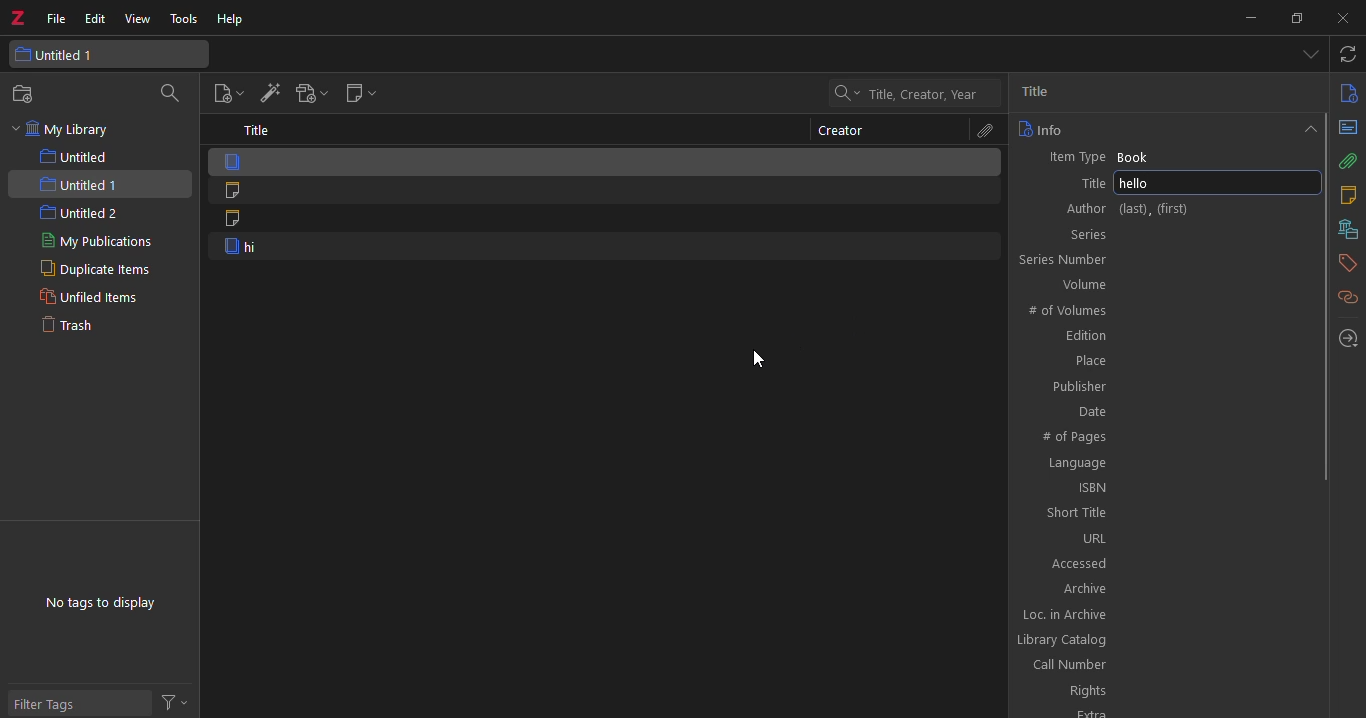  What do you see at coordinates (766, 359) in the screenshot?
I see `mouse cursor` at bounding box center [766, 359].